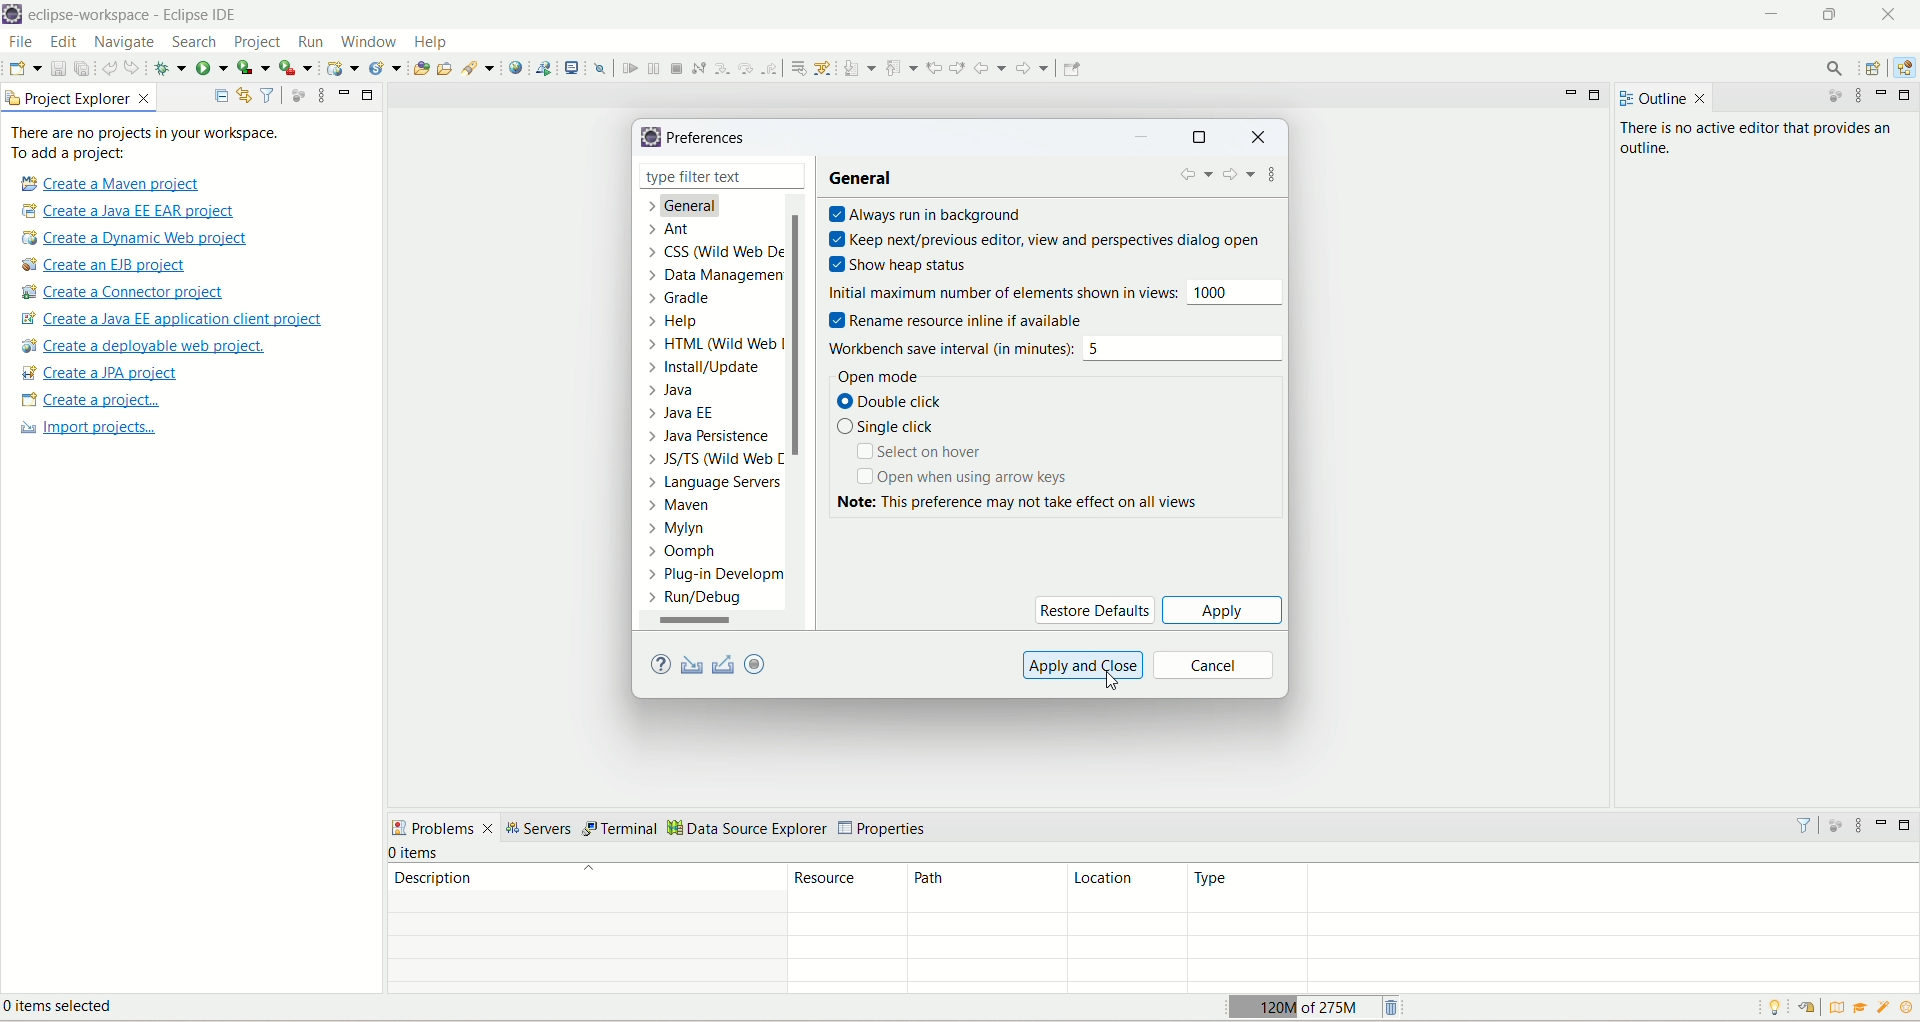 The width and height of the screenshot is (1920, 1022). What do you see at coordinates (135, 67) in the screenshot?
I see `redo` at bounding box center [135, 67].